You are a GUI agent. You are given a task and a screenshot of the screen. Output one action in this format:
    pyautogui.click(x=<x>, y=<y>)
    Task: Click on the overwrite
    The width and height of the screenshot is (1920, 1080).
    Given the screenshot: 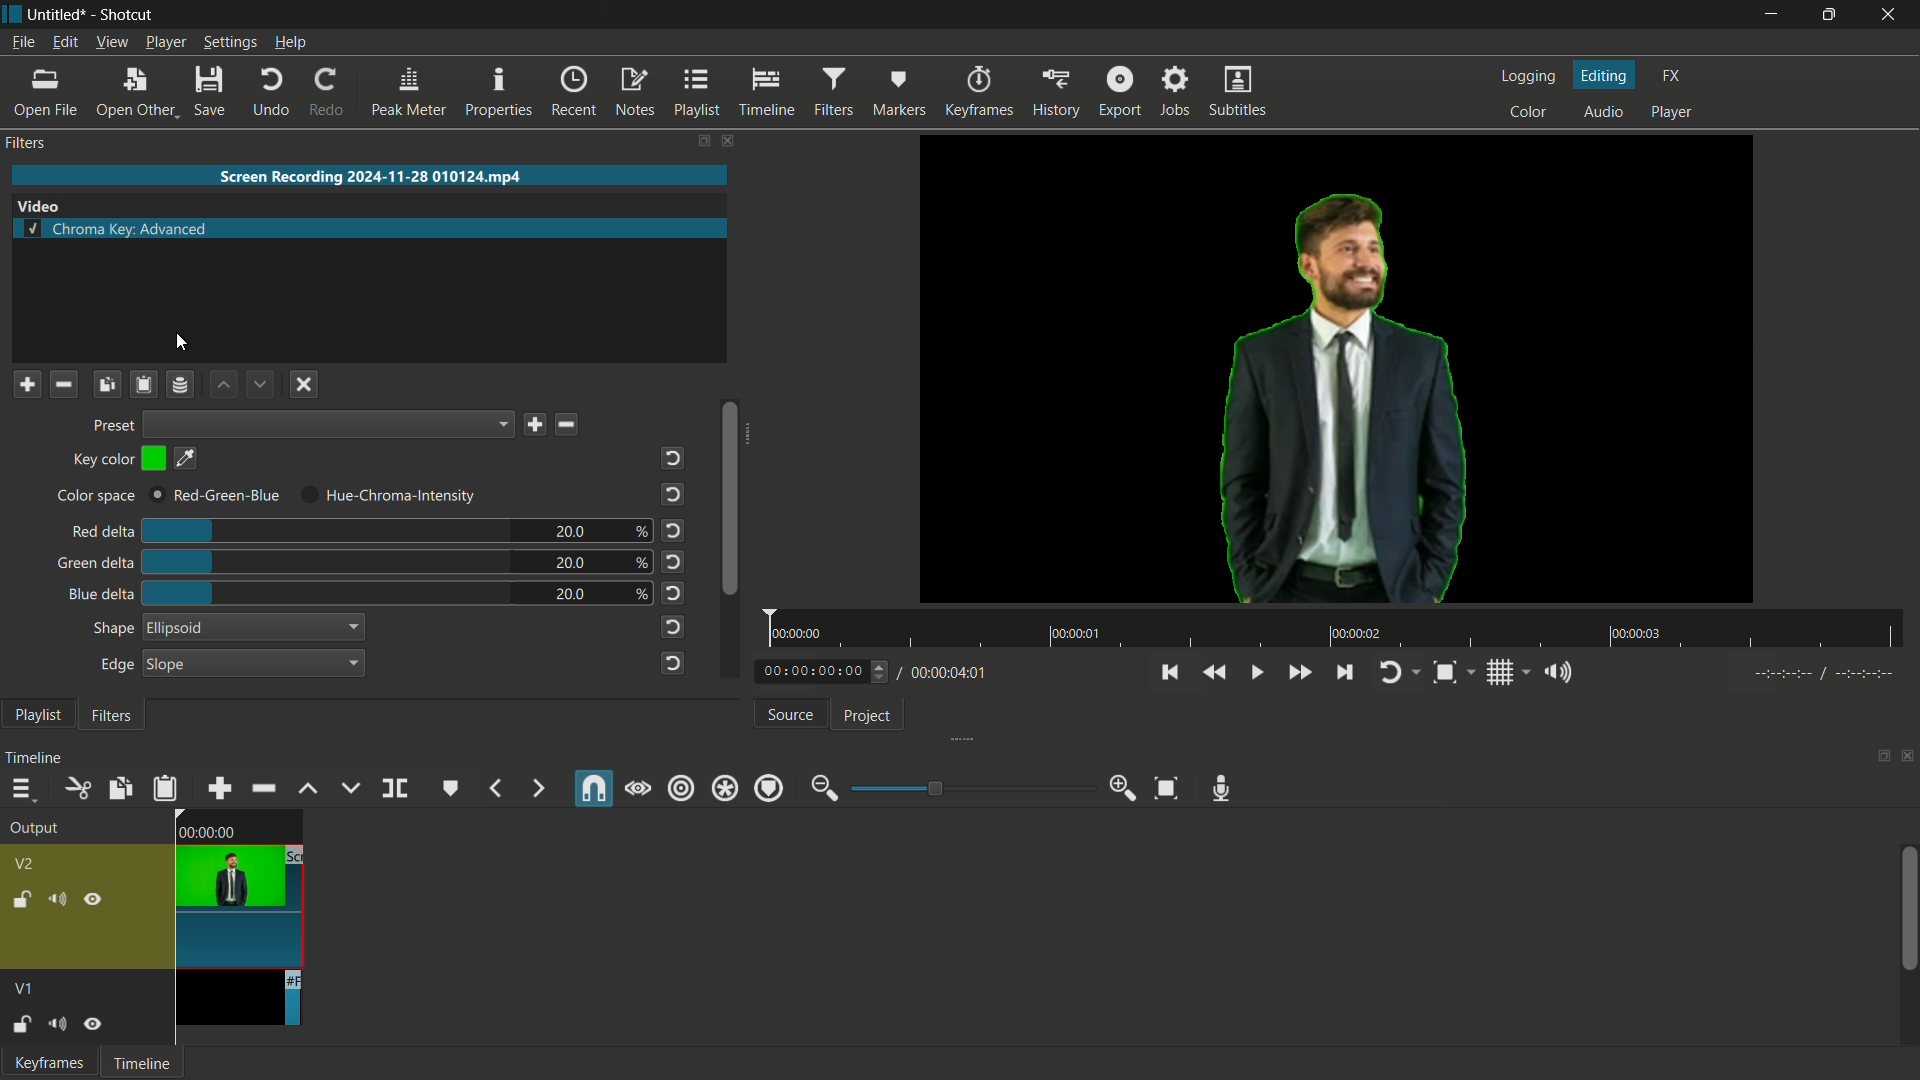 What is the action you would take?
    pyautogui.click(x=350, y=789)
    